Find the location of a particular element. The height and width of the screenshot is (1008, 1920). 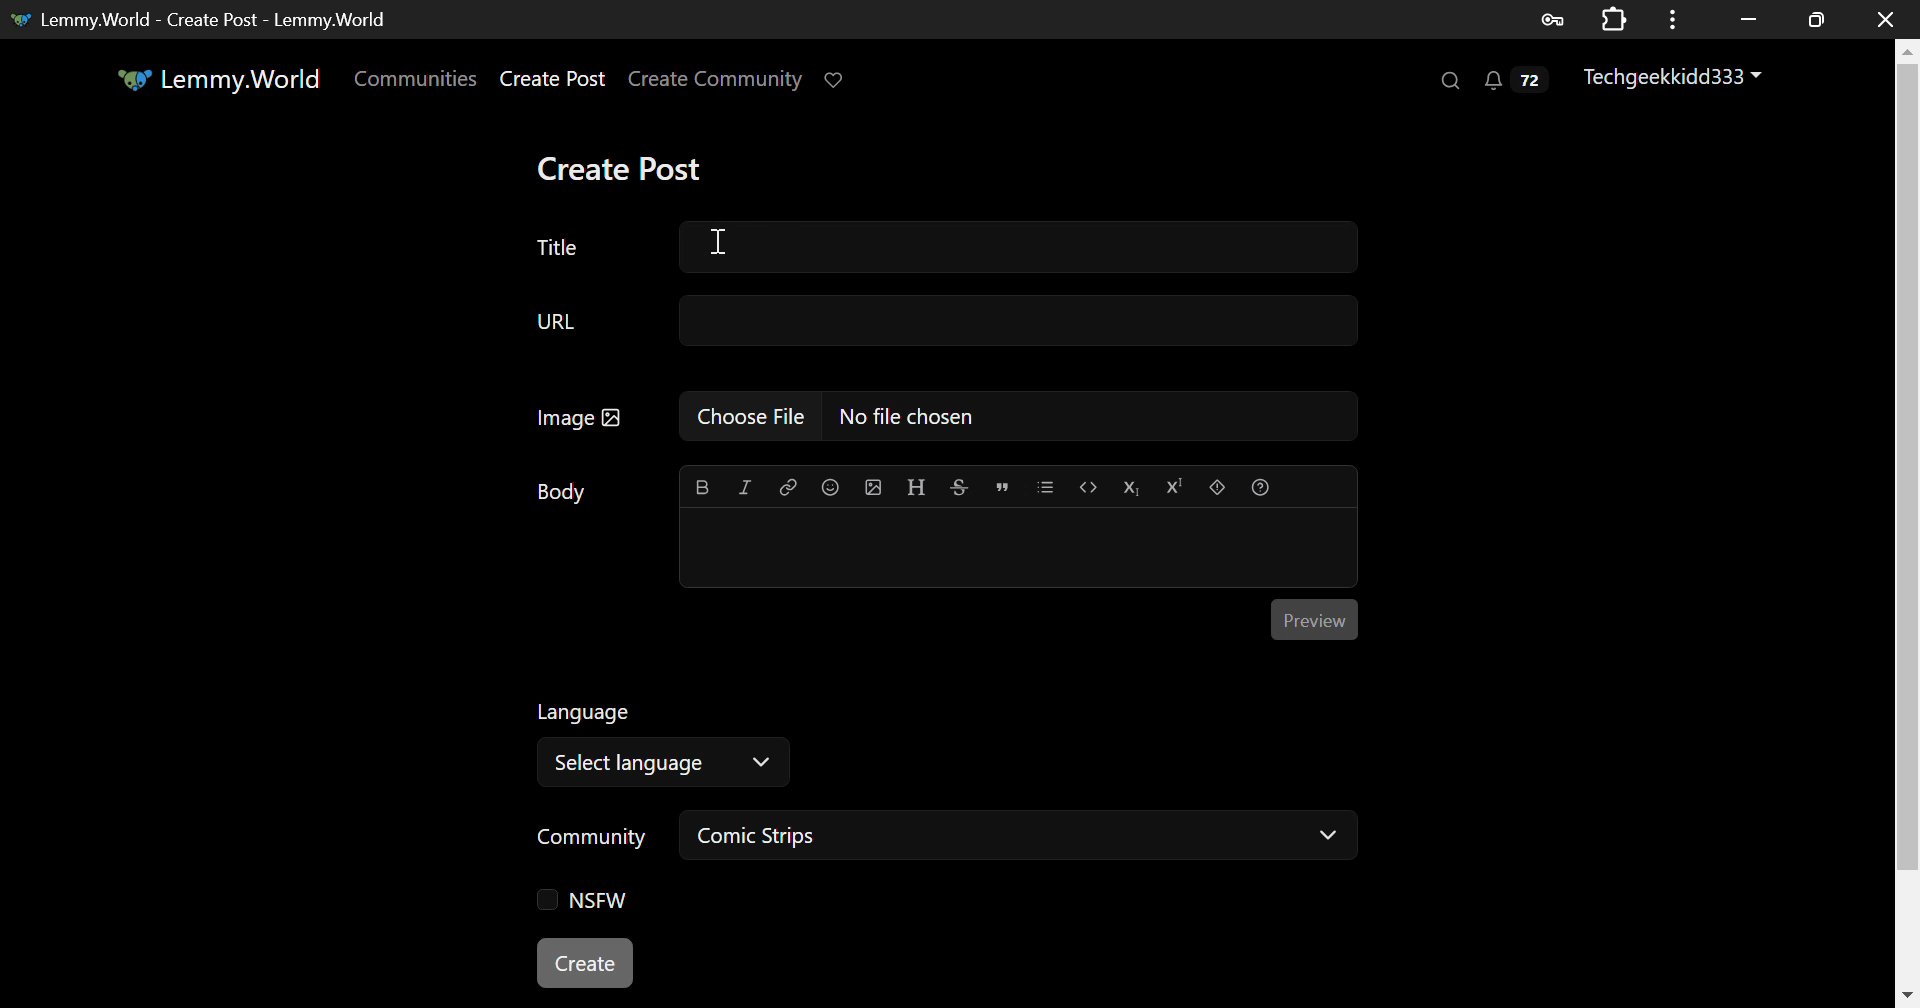

Minimize is located at coordinates (1820, 19).